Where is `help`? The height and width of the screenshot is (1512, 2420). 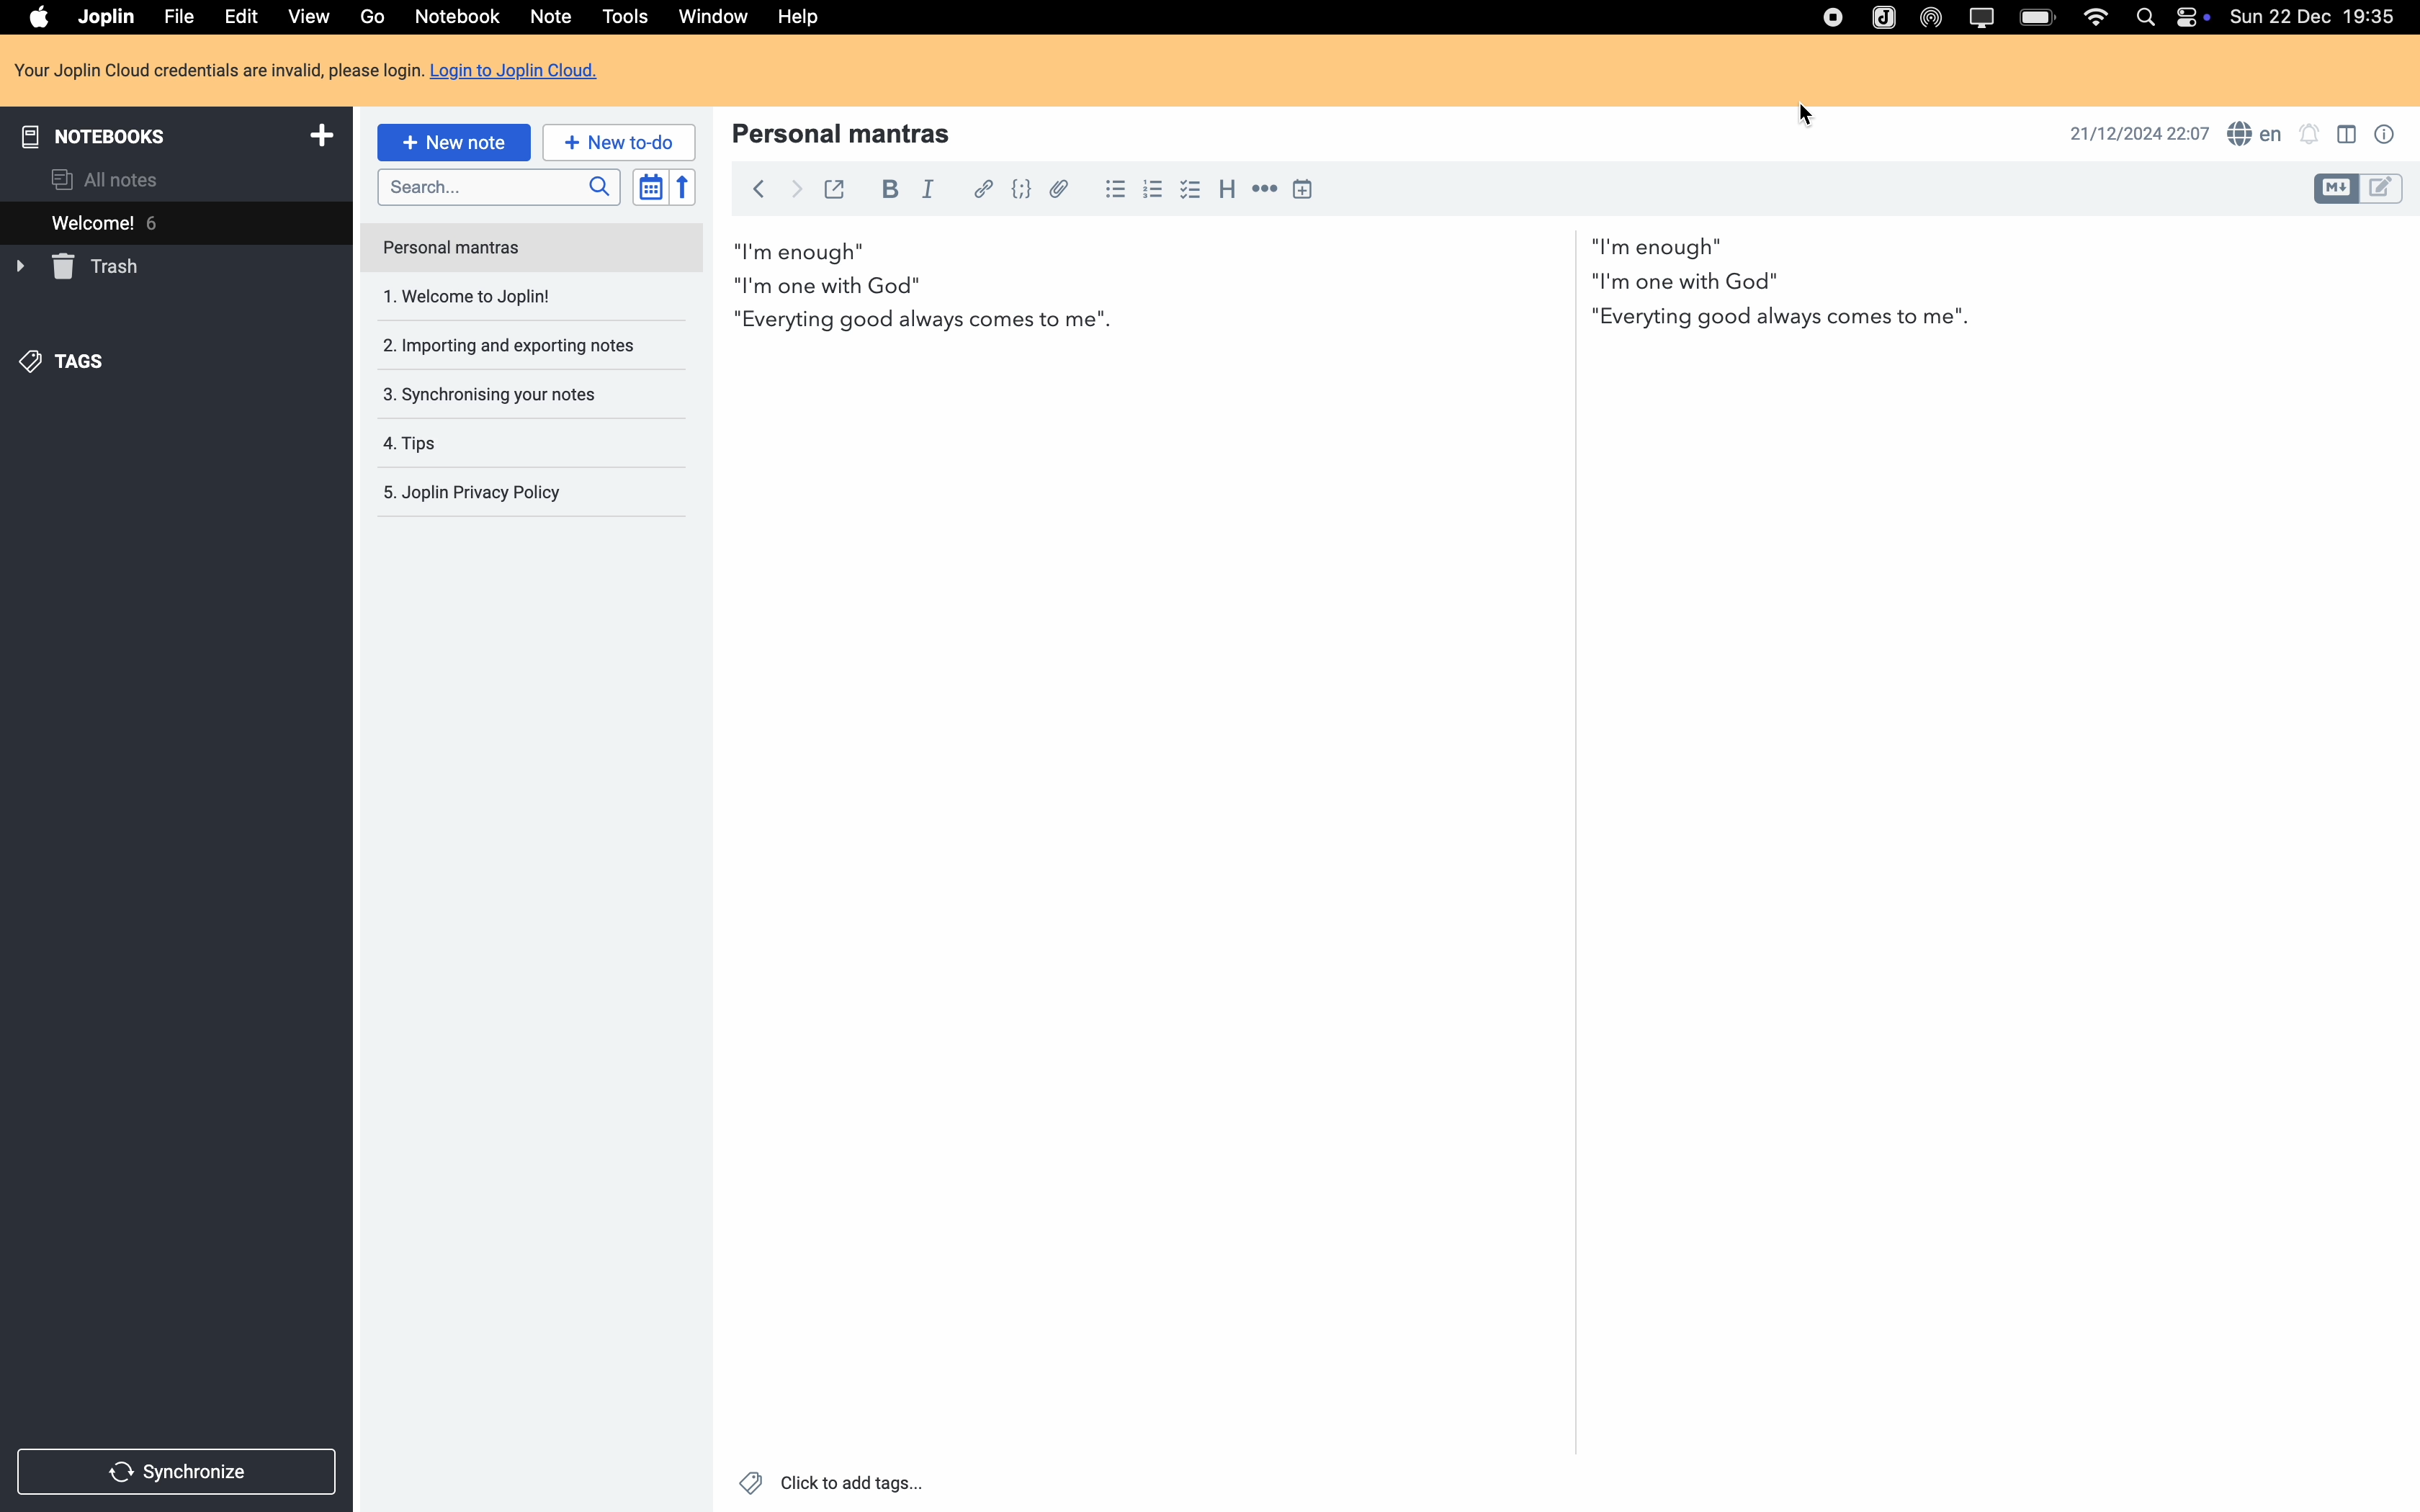
help is located at coordinates (808, 19).